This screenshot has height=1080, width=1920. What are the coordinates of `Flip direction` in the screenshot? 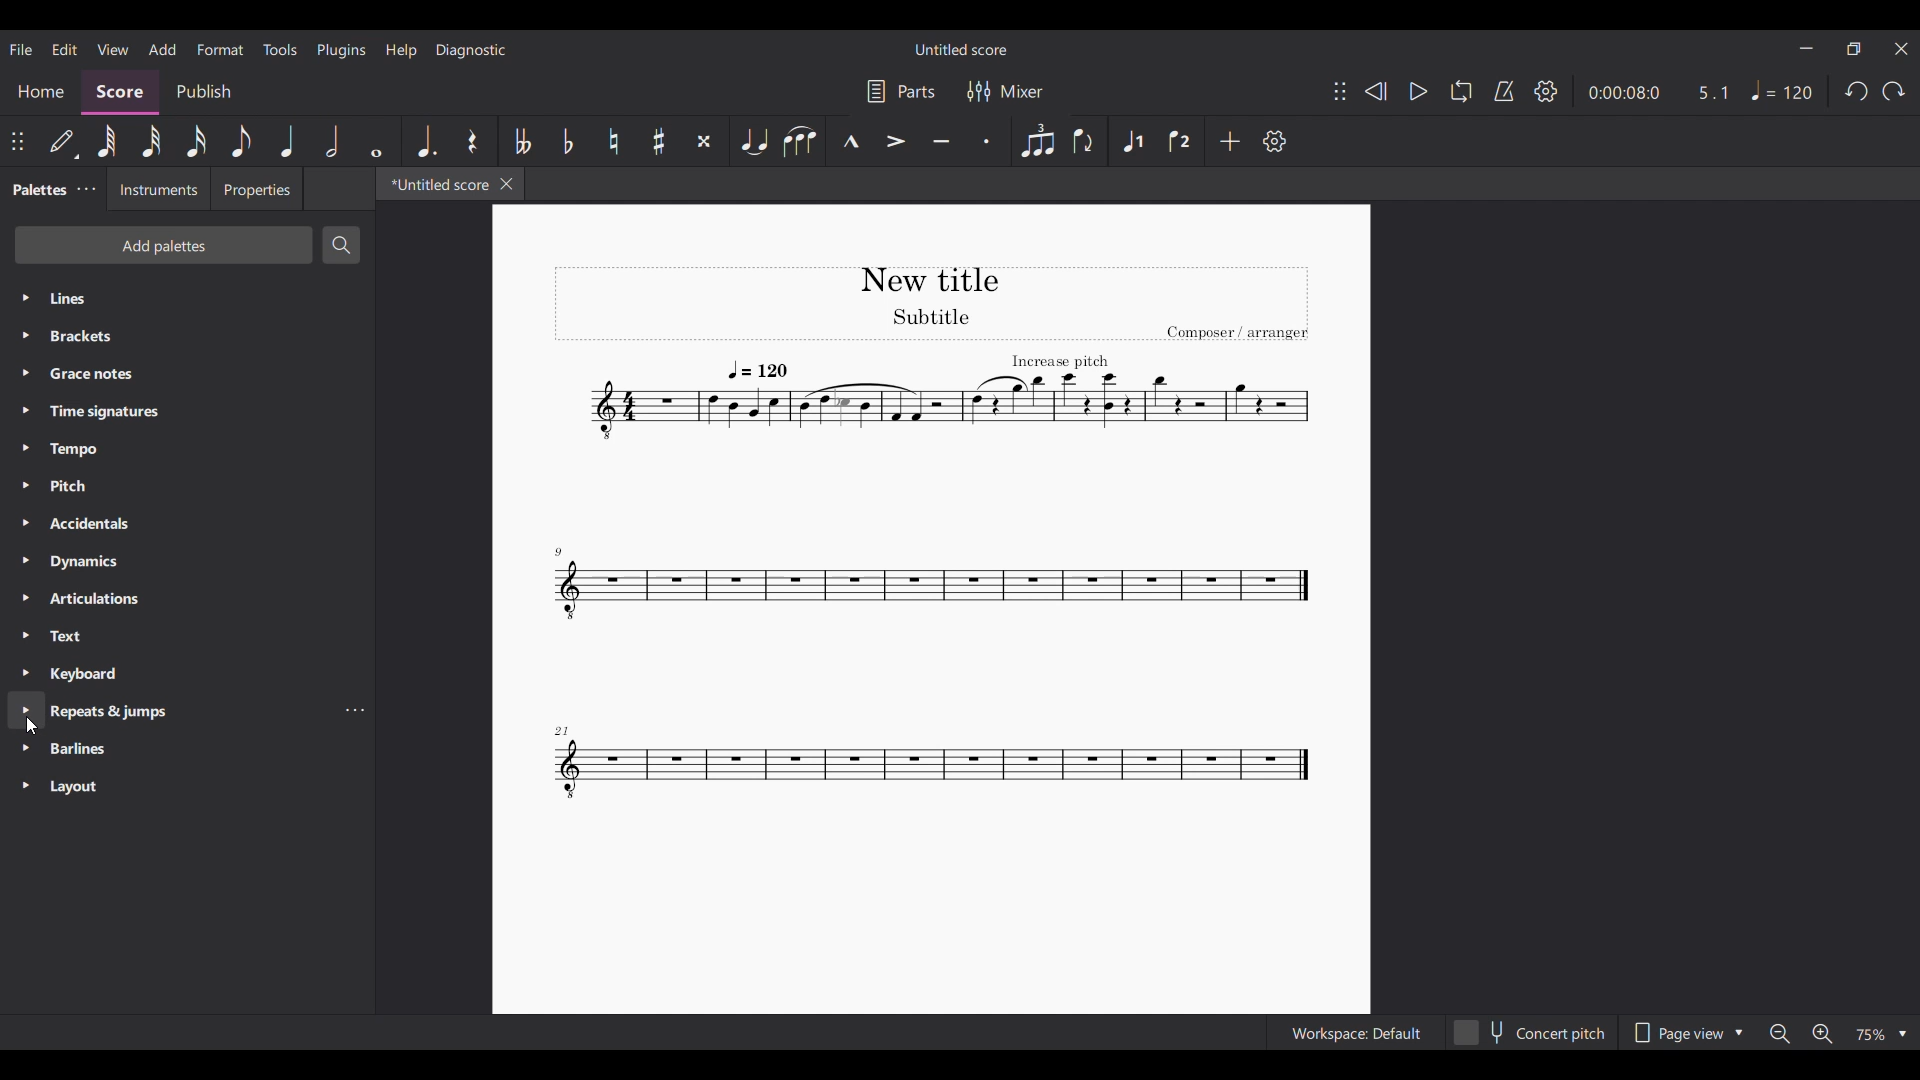 It's located at (1085, 141).